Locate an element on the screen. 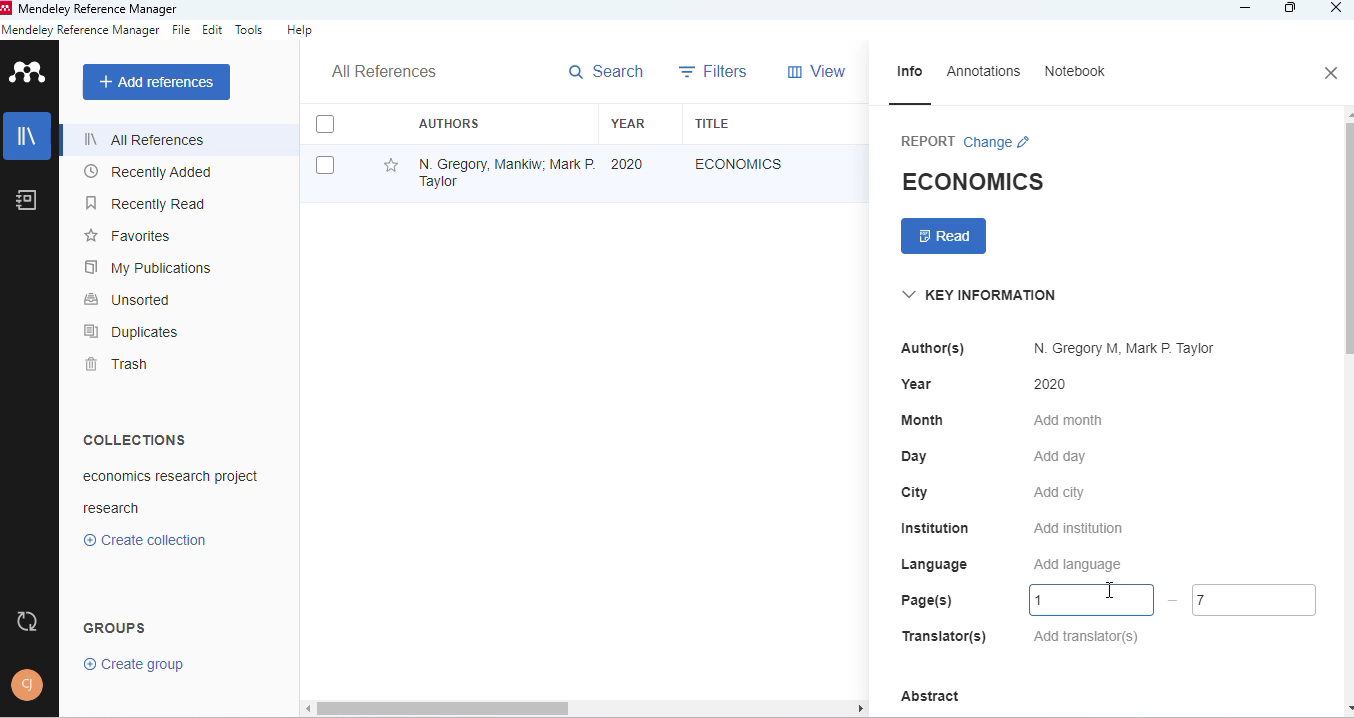 The height and width of the screenshot is (718, 1354). maximize is located at coordinates (1291, 9).